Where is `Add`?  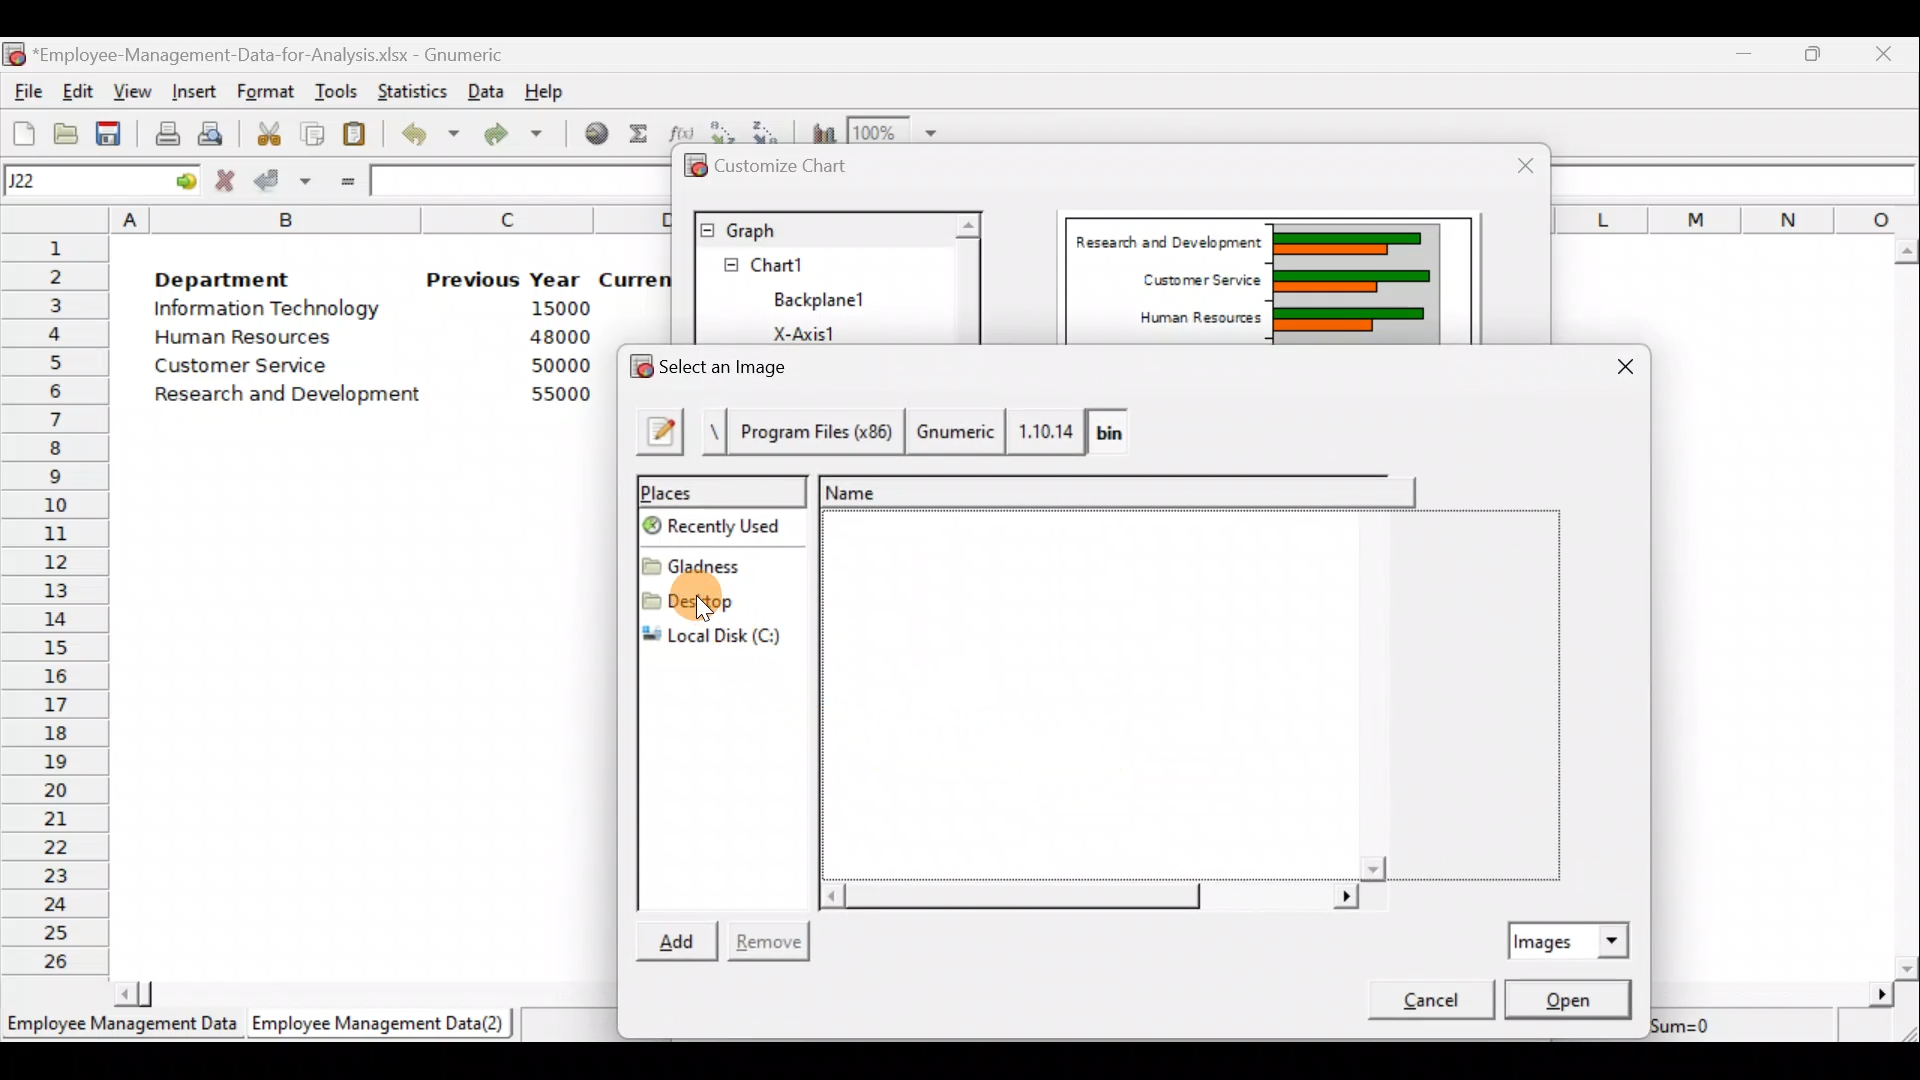 Add is located at coordinates (682, 938).